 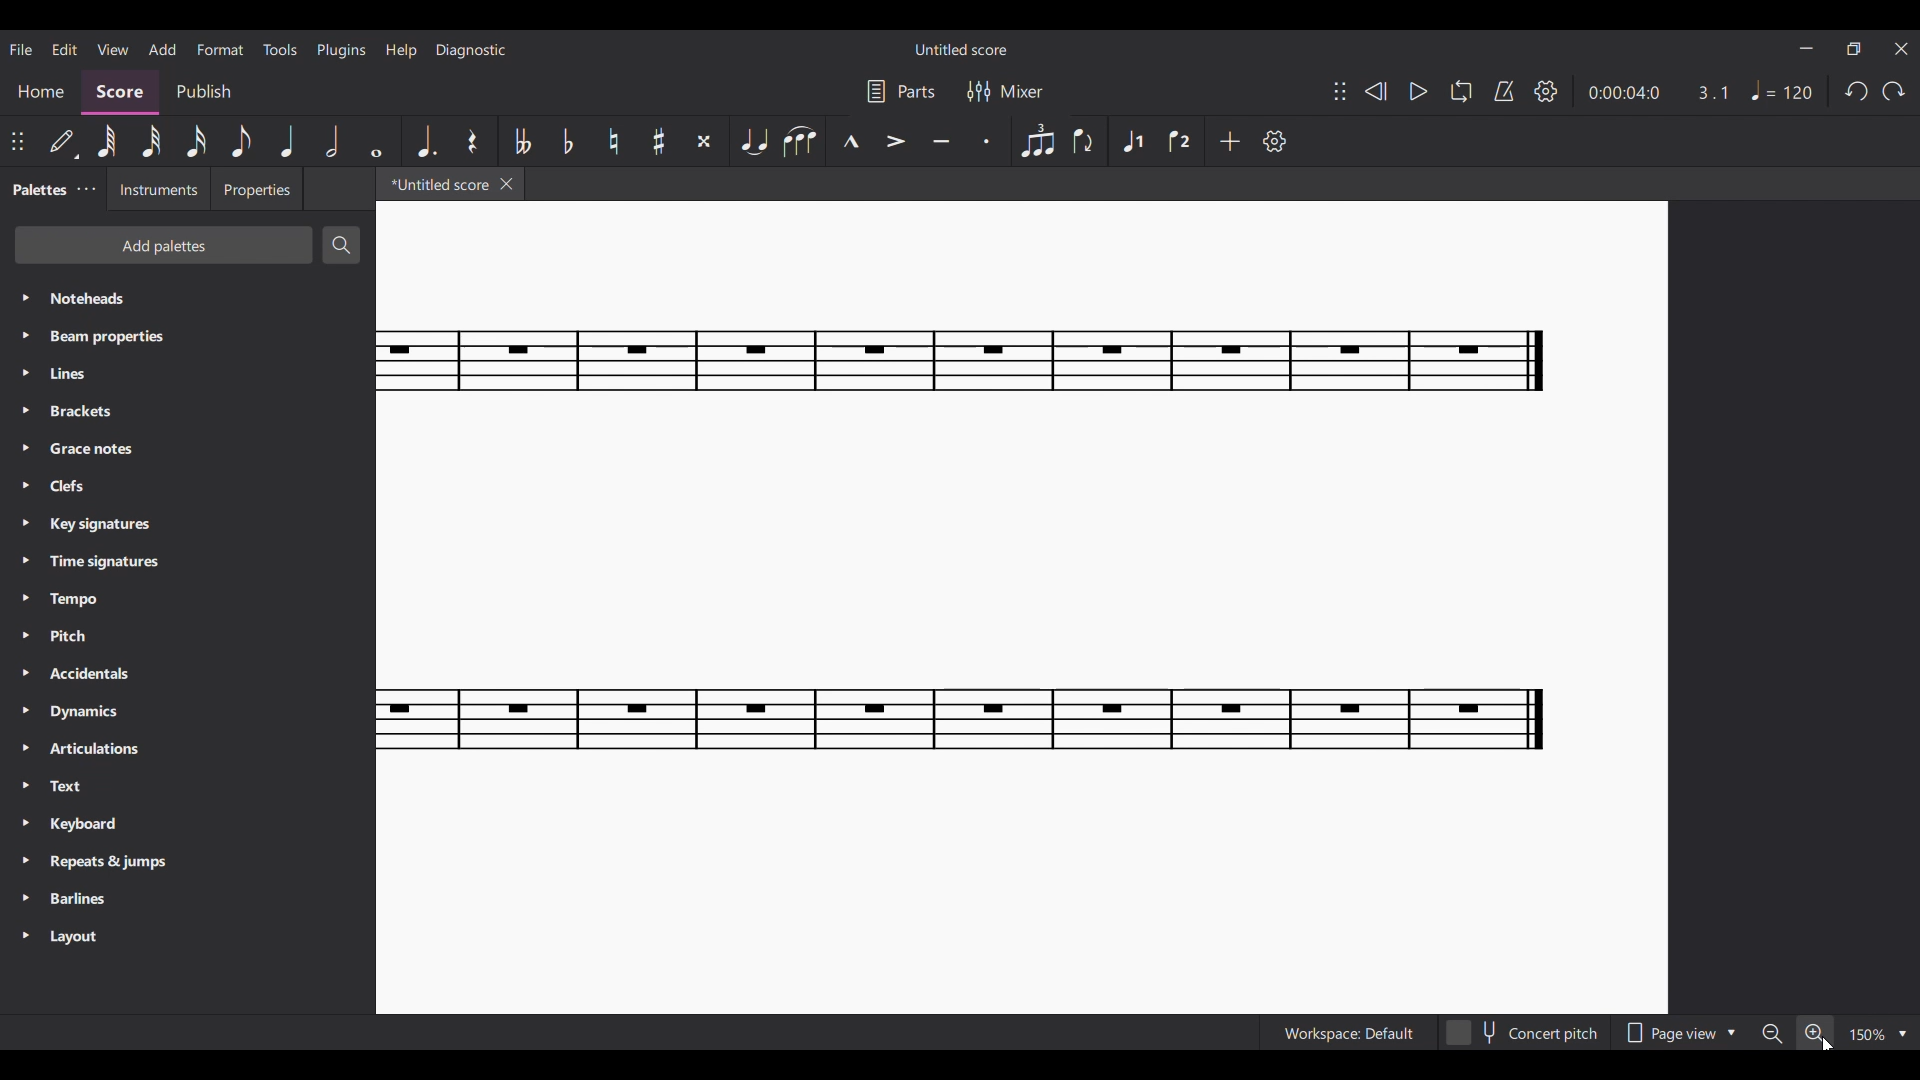 I want to click on Flip direction, so click(x=1085, y=141).